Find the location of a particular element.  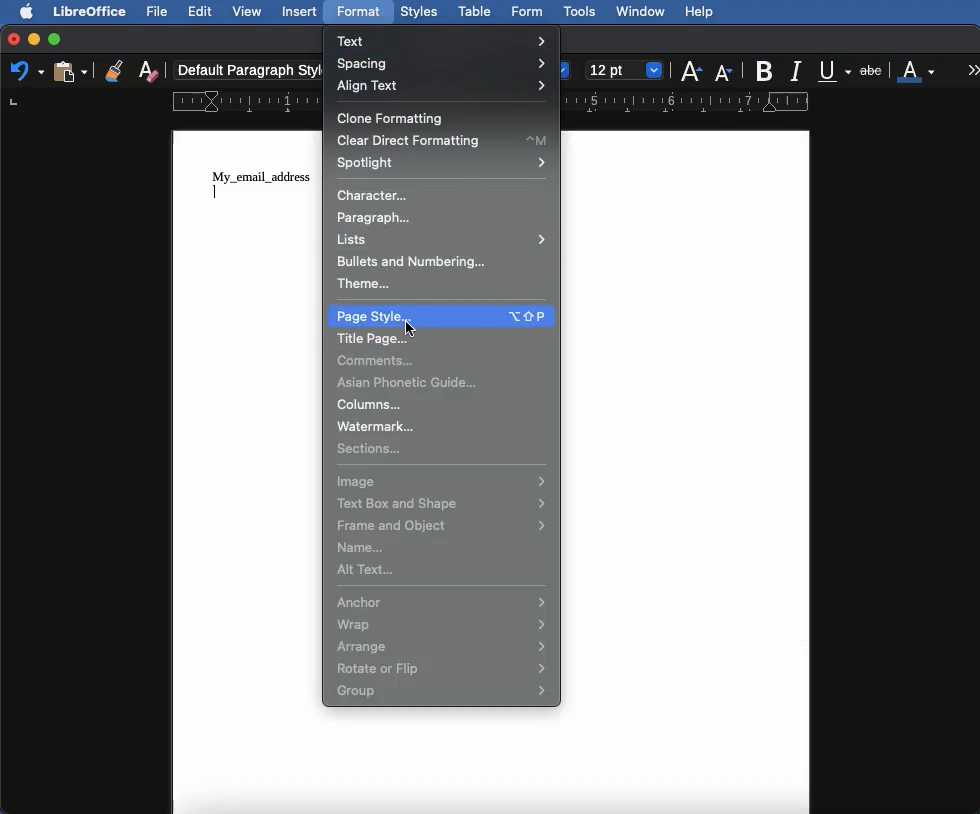

Clear direct formatting is located at coordinates (450, 141).